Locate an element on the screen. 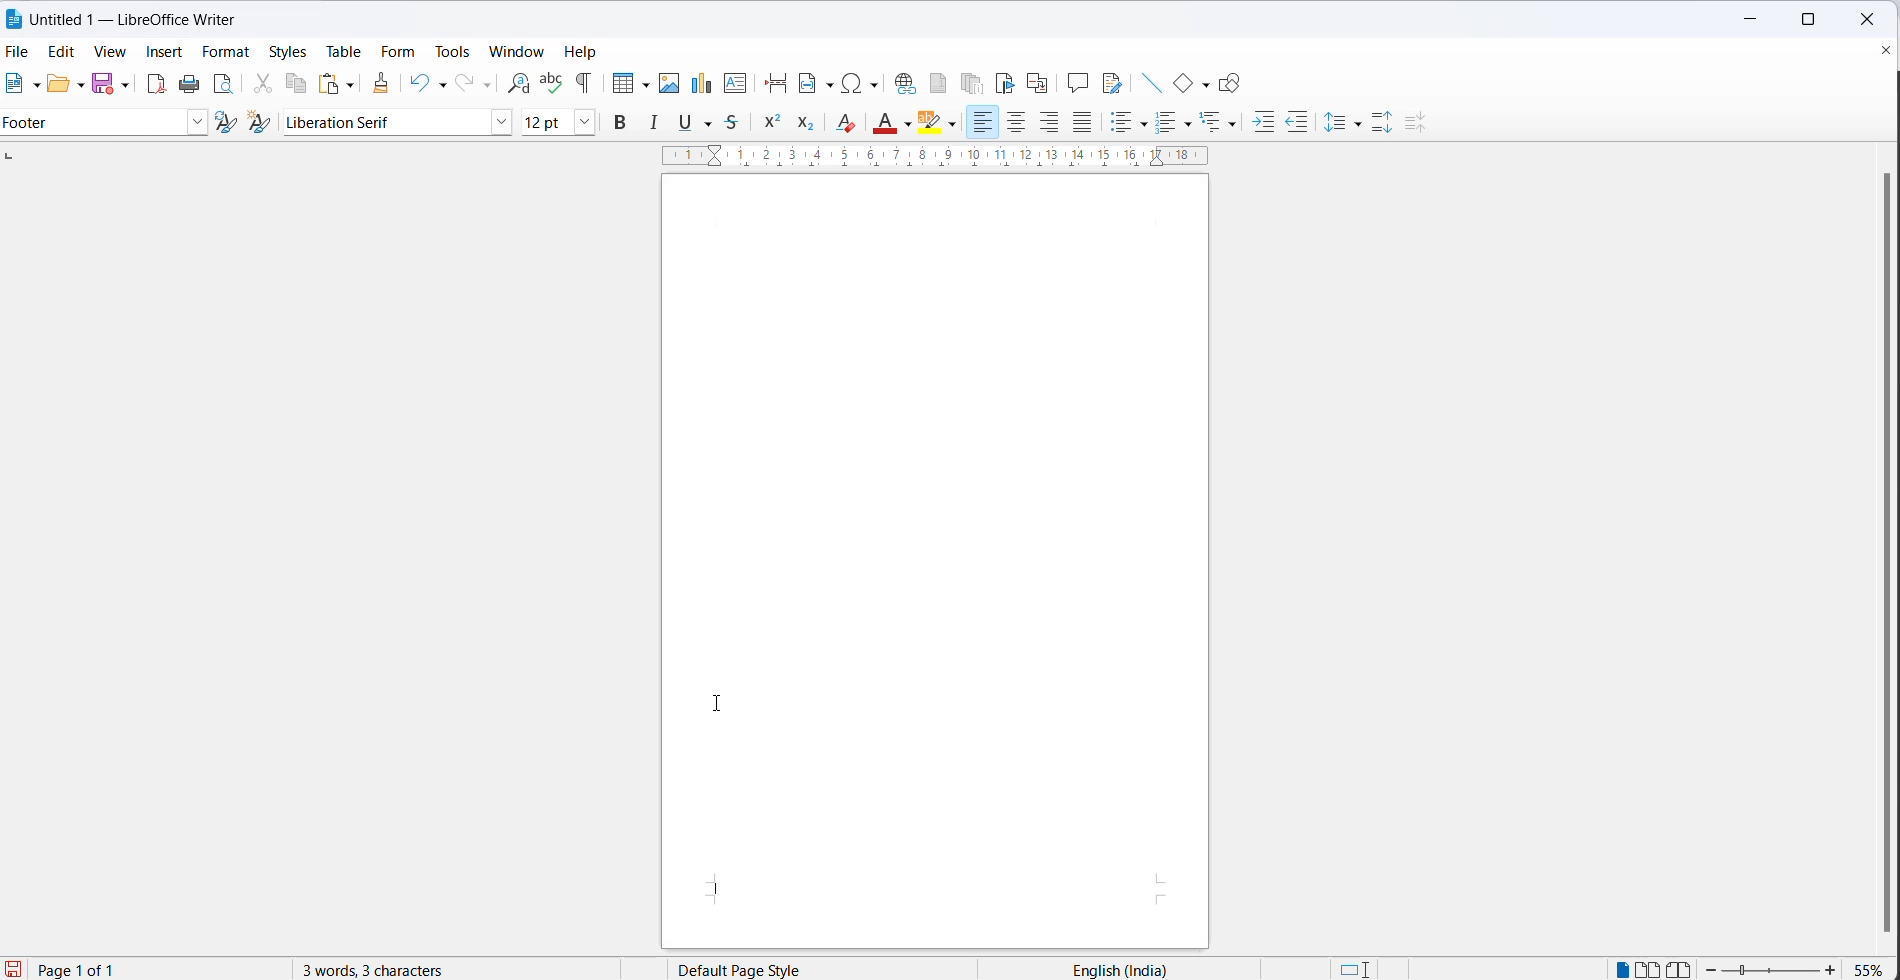 Image resolution: width=1900 pixels, height=980 pixels. insert comments is located at coordinates (1079, 81).